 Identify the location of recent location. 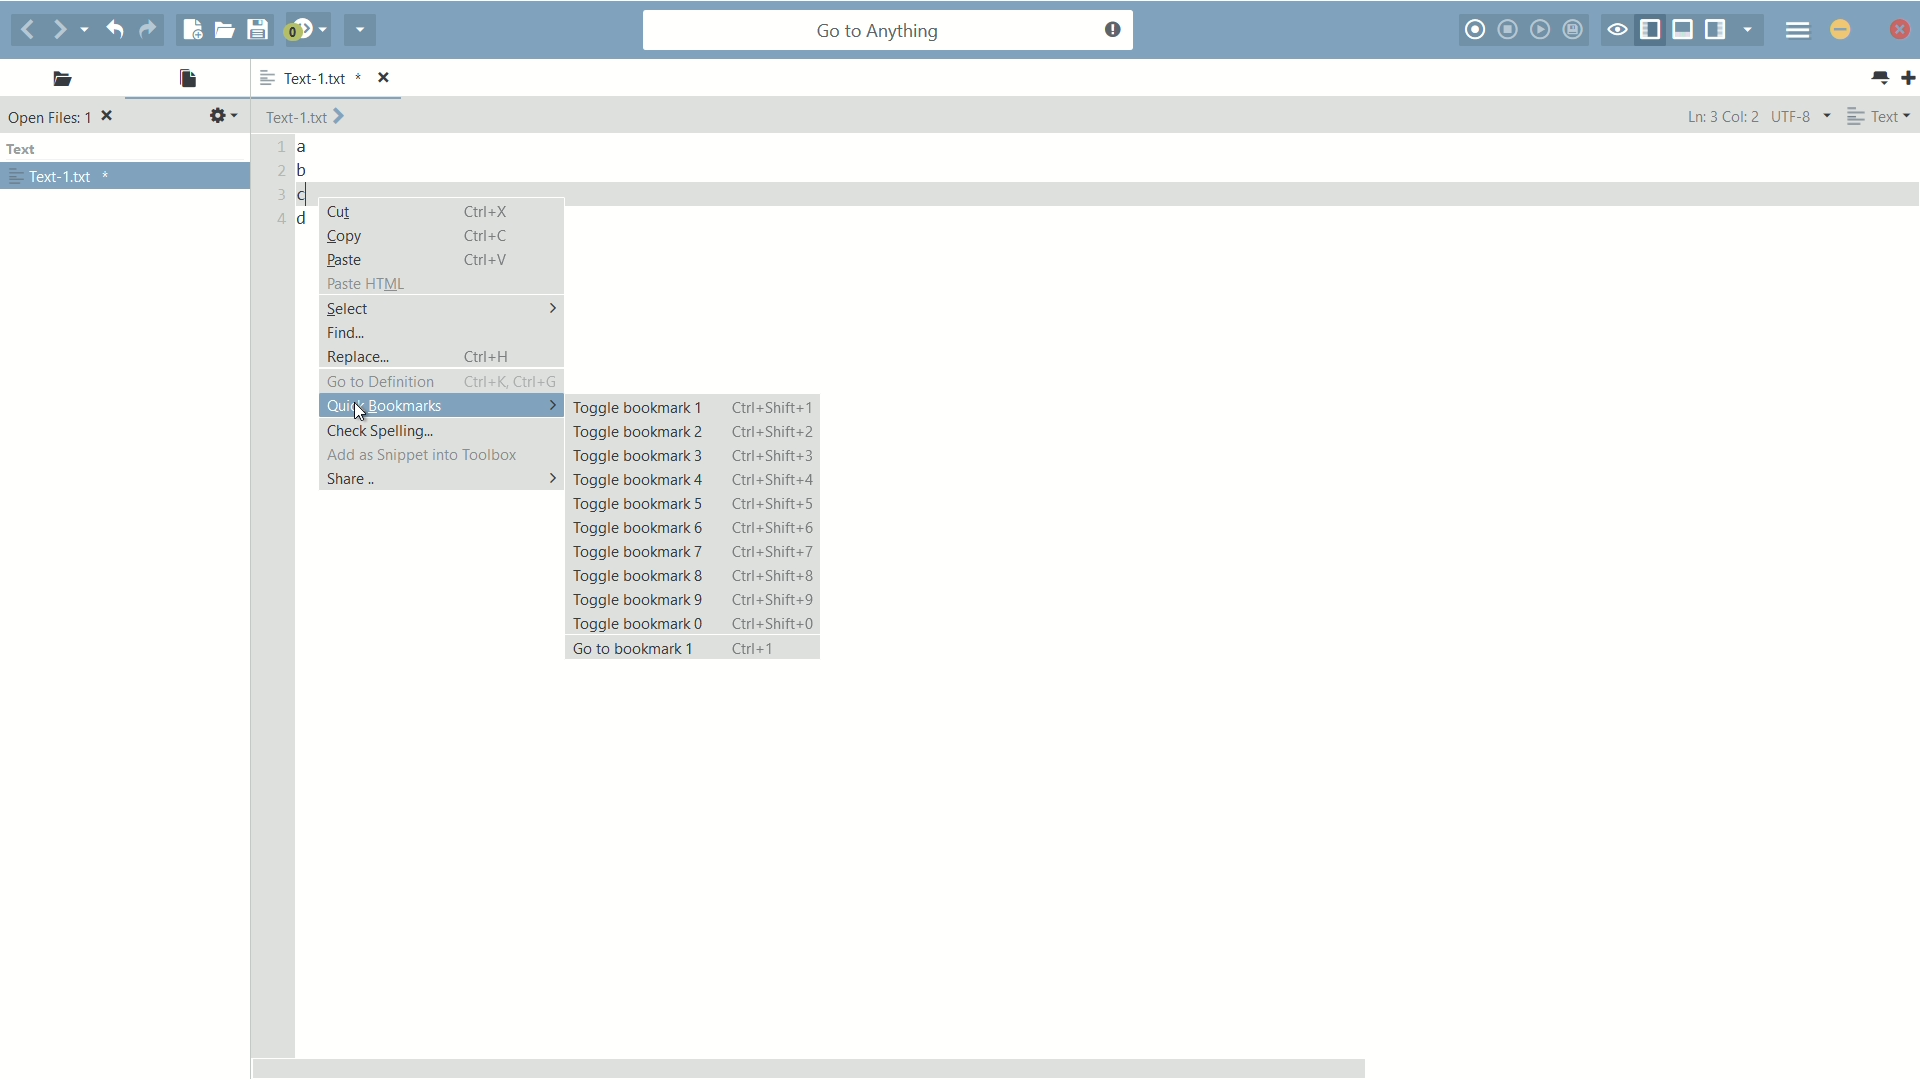
(92, 26).